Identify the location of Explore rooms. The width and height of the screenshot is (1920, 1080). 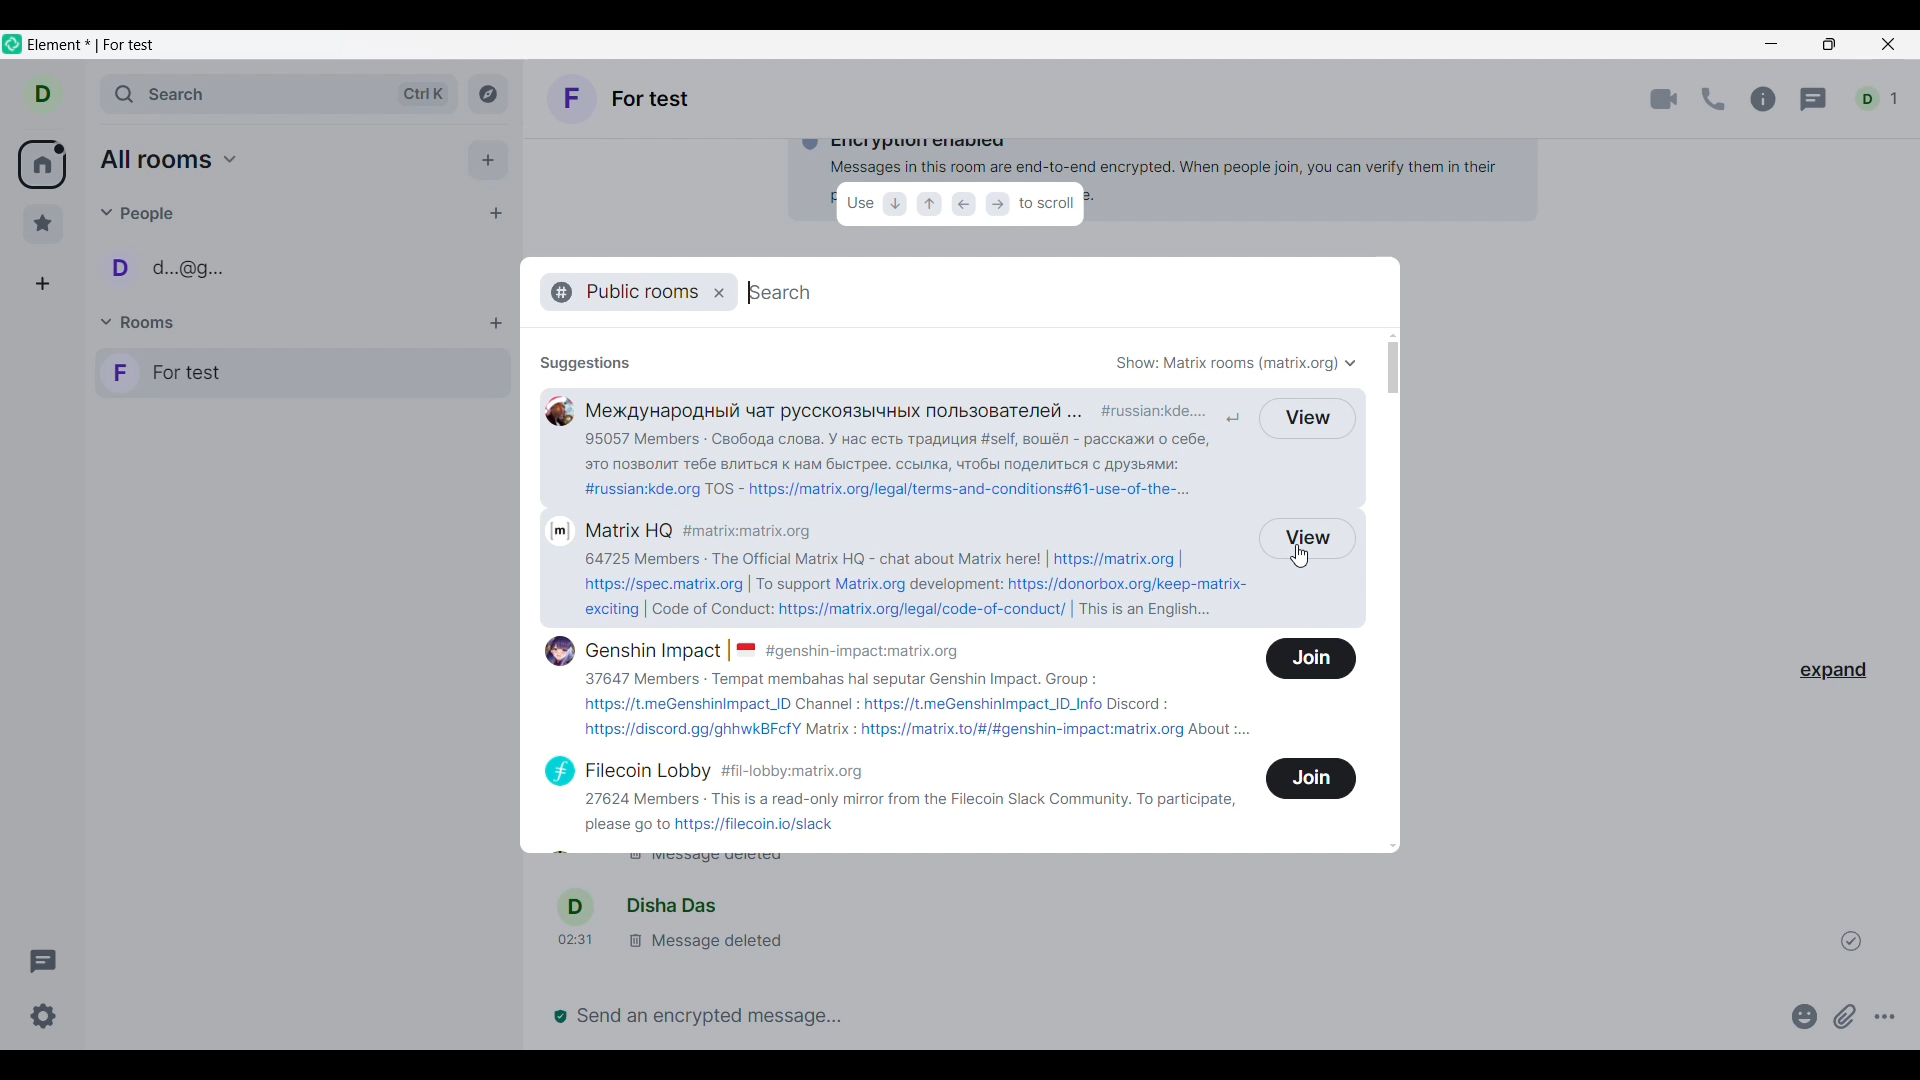
(488, 94).